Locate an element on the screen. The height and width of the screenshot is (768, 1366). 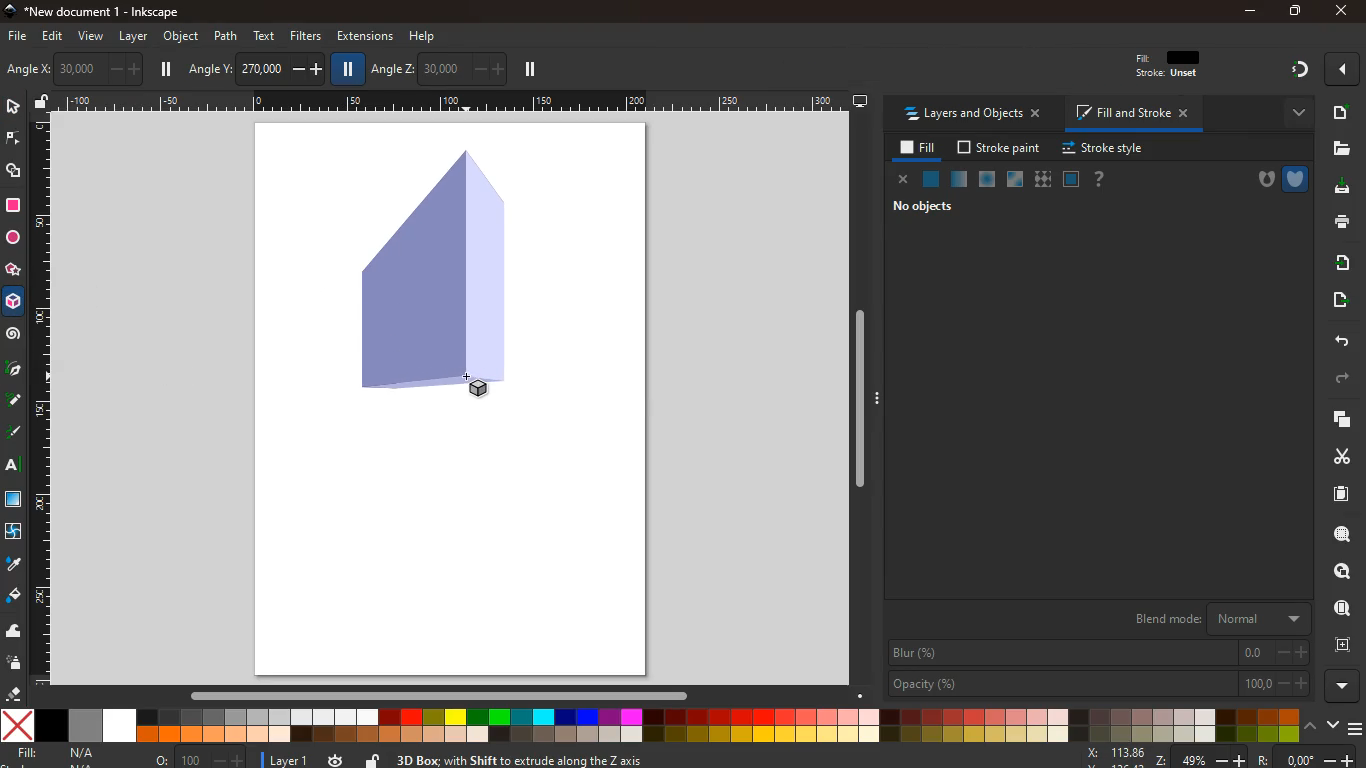
down is located at coordinates (1332, 726).